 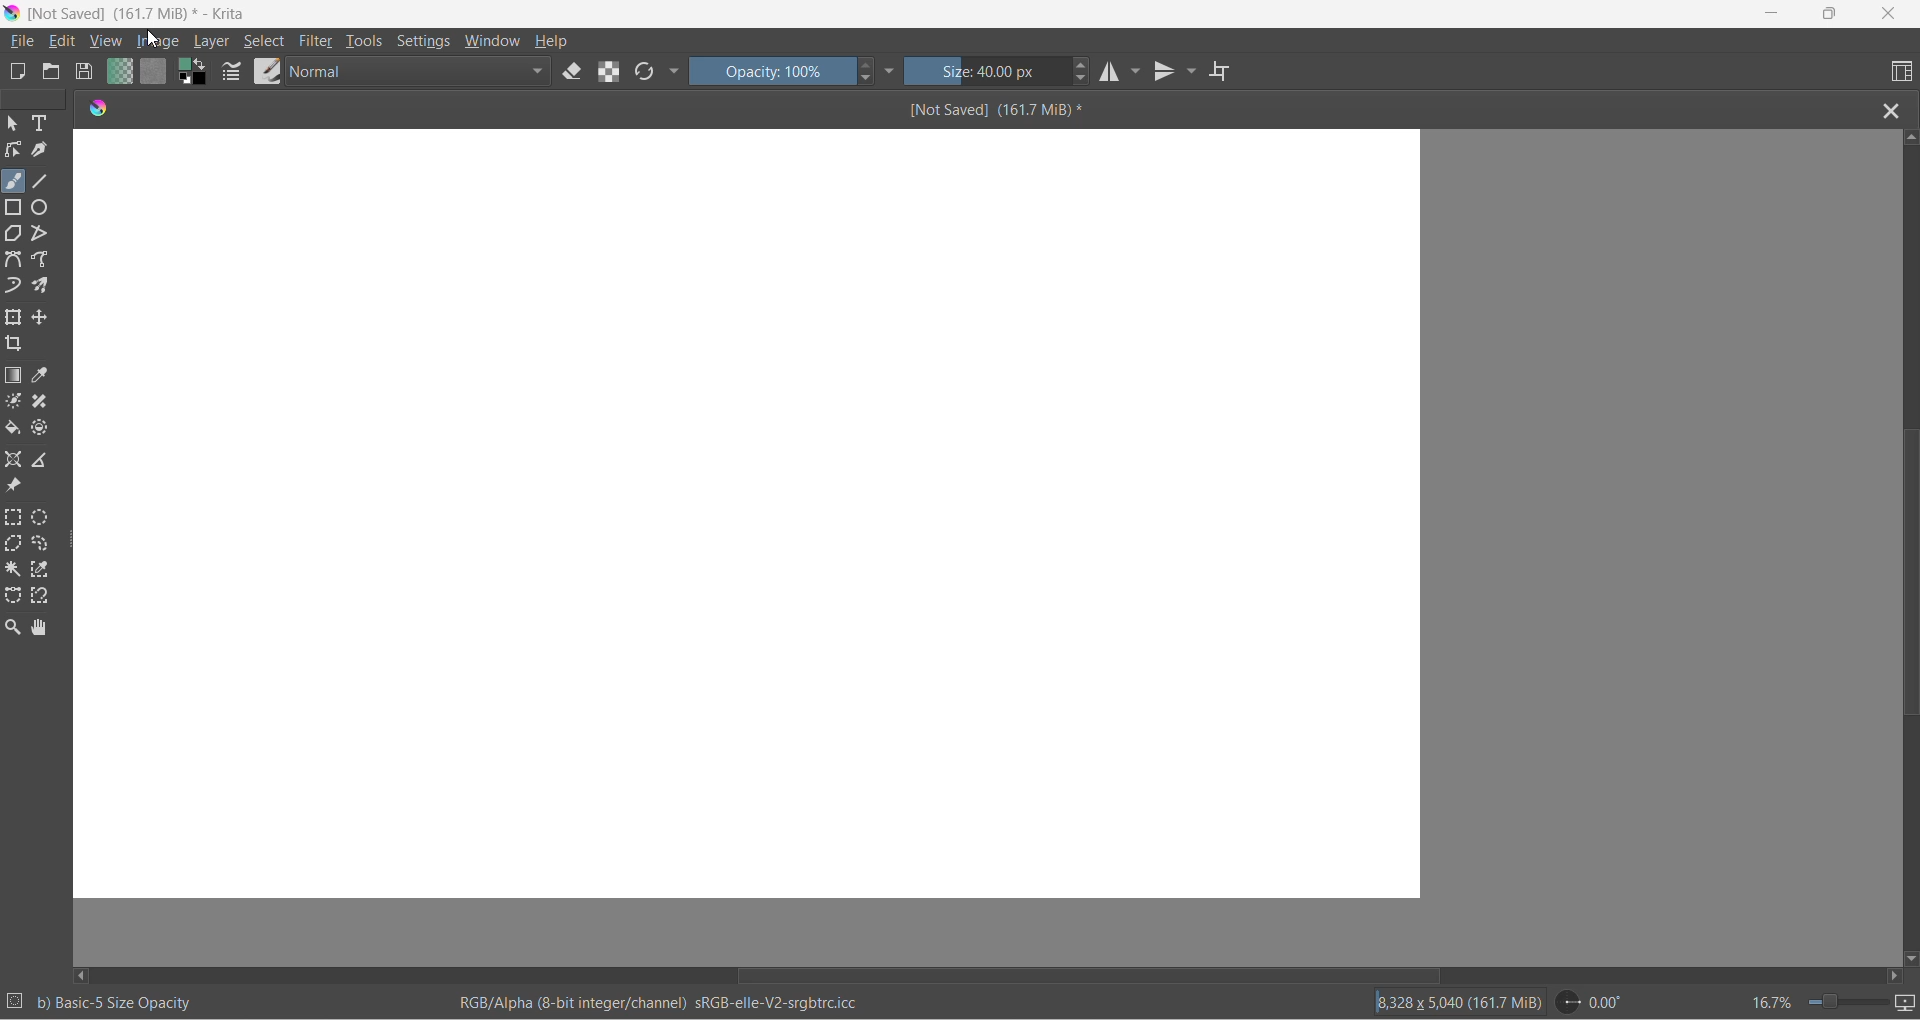 What do you see at coordinates (674, 73) in the screenshot?
I see `more options dropdown button` at bounding box center [674, 73].